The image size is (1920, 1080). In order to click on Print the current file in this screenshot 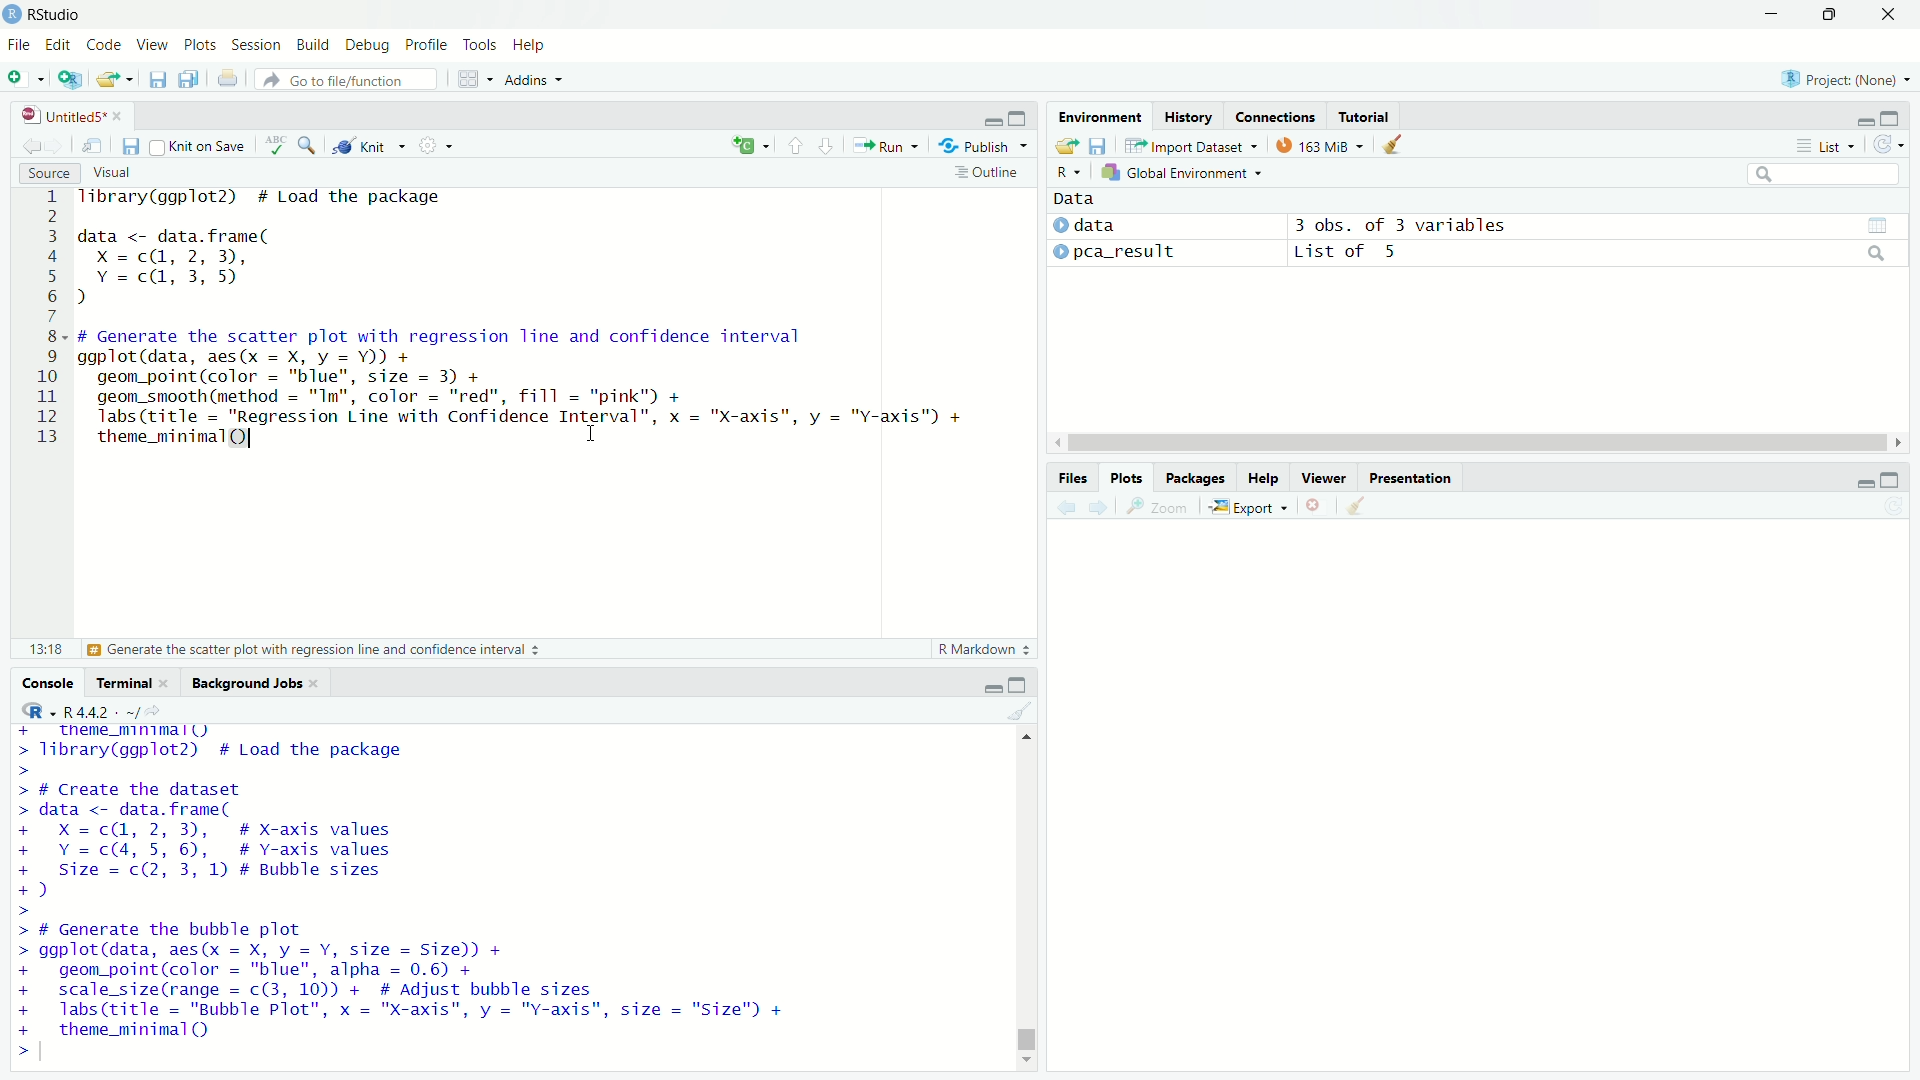, I will do `click(227, 77)`.